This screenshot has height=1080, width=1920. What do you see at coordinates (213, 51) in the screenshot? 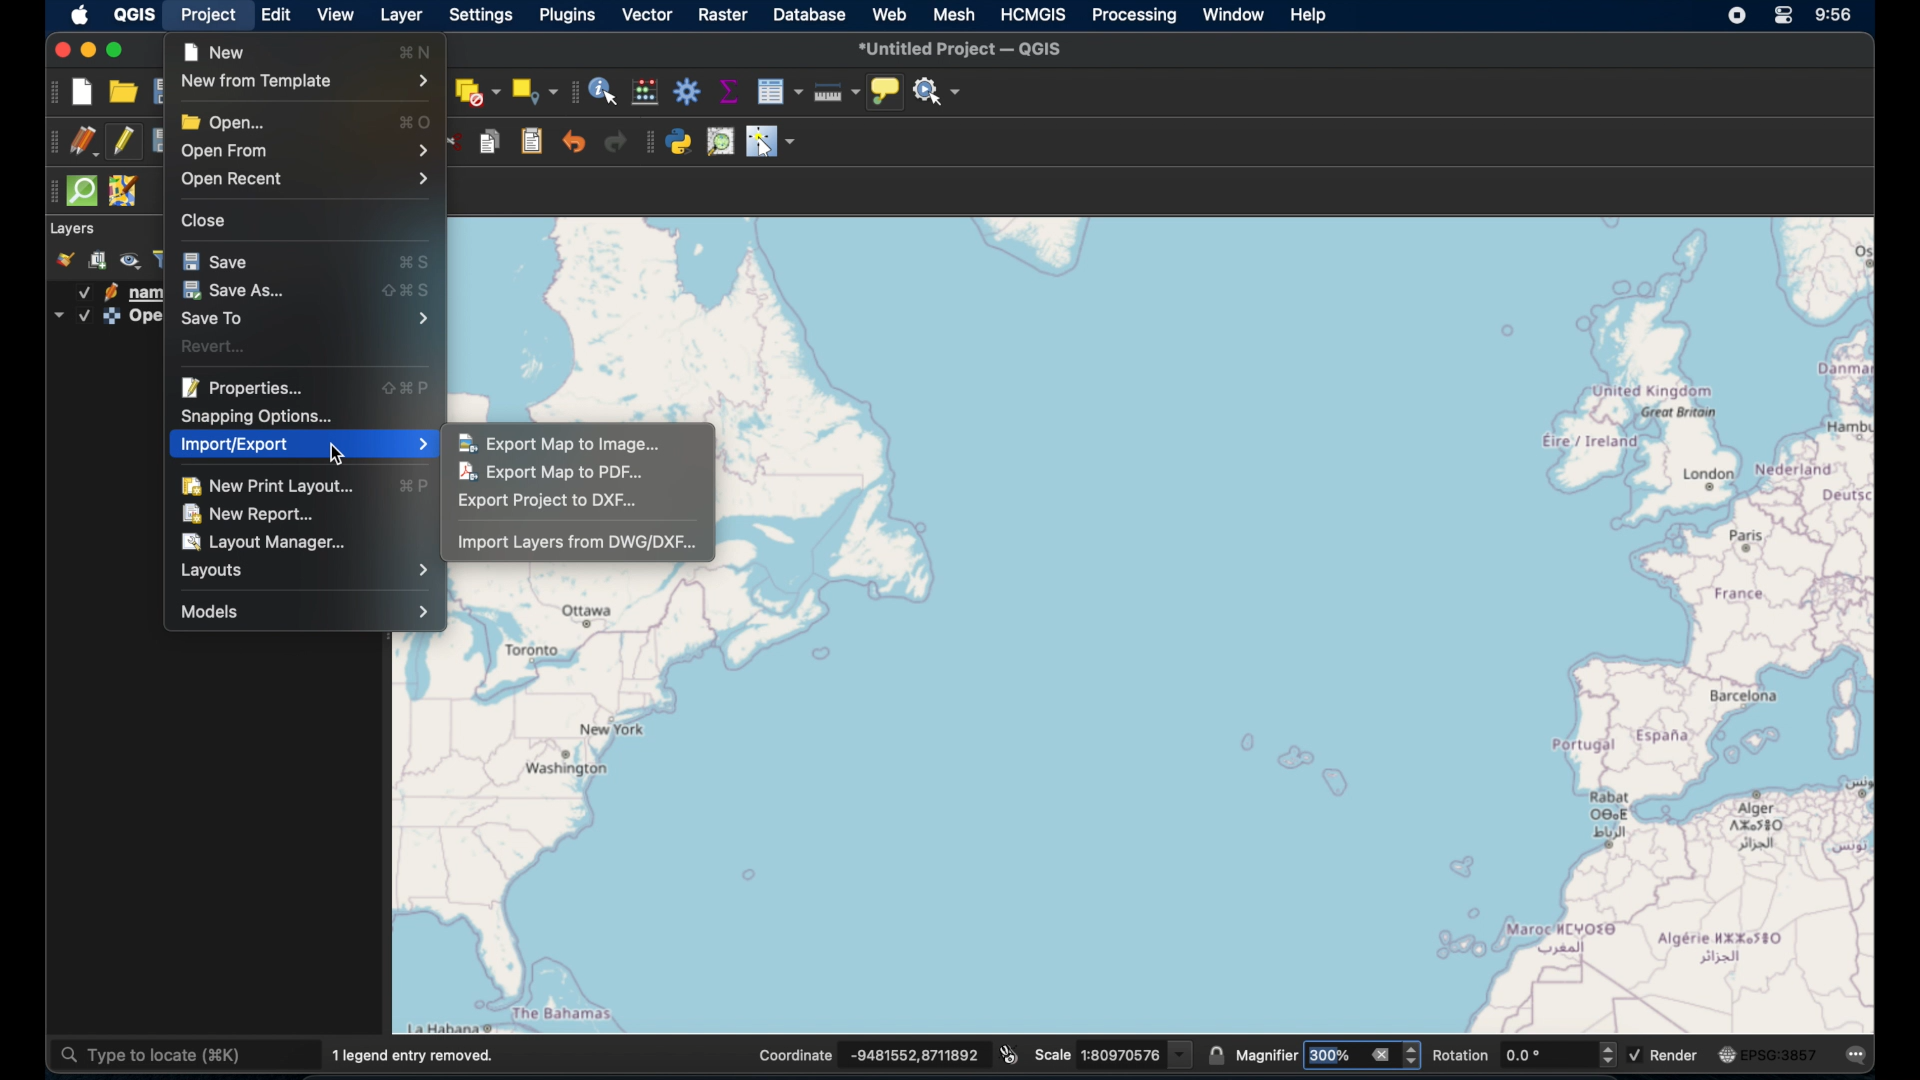
I see `new` at bounding box center [213, 51].